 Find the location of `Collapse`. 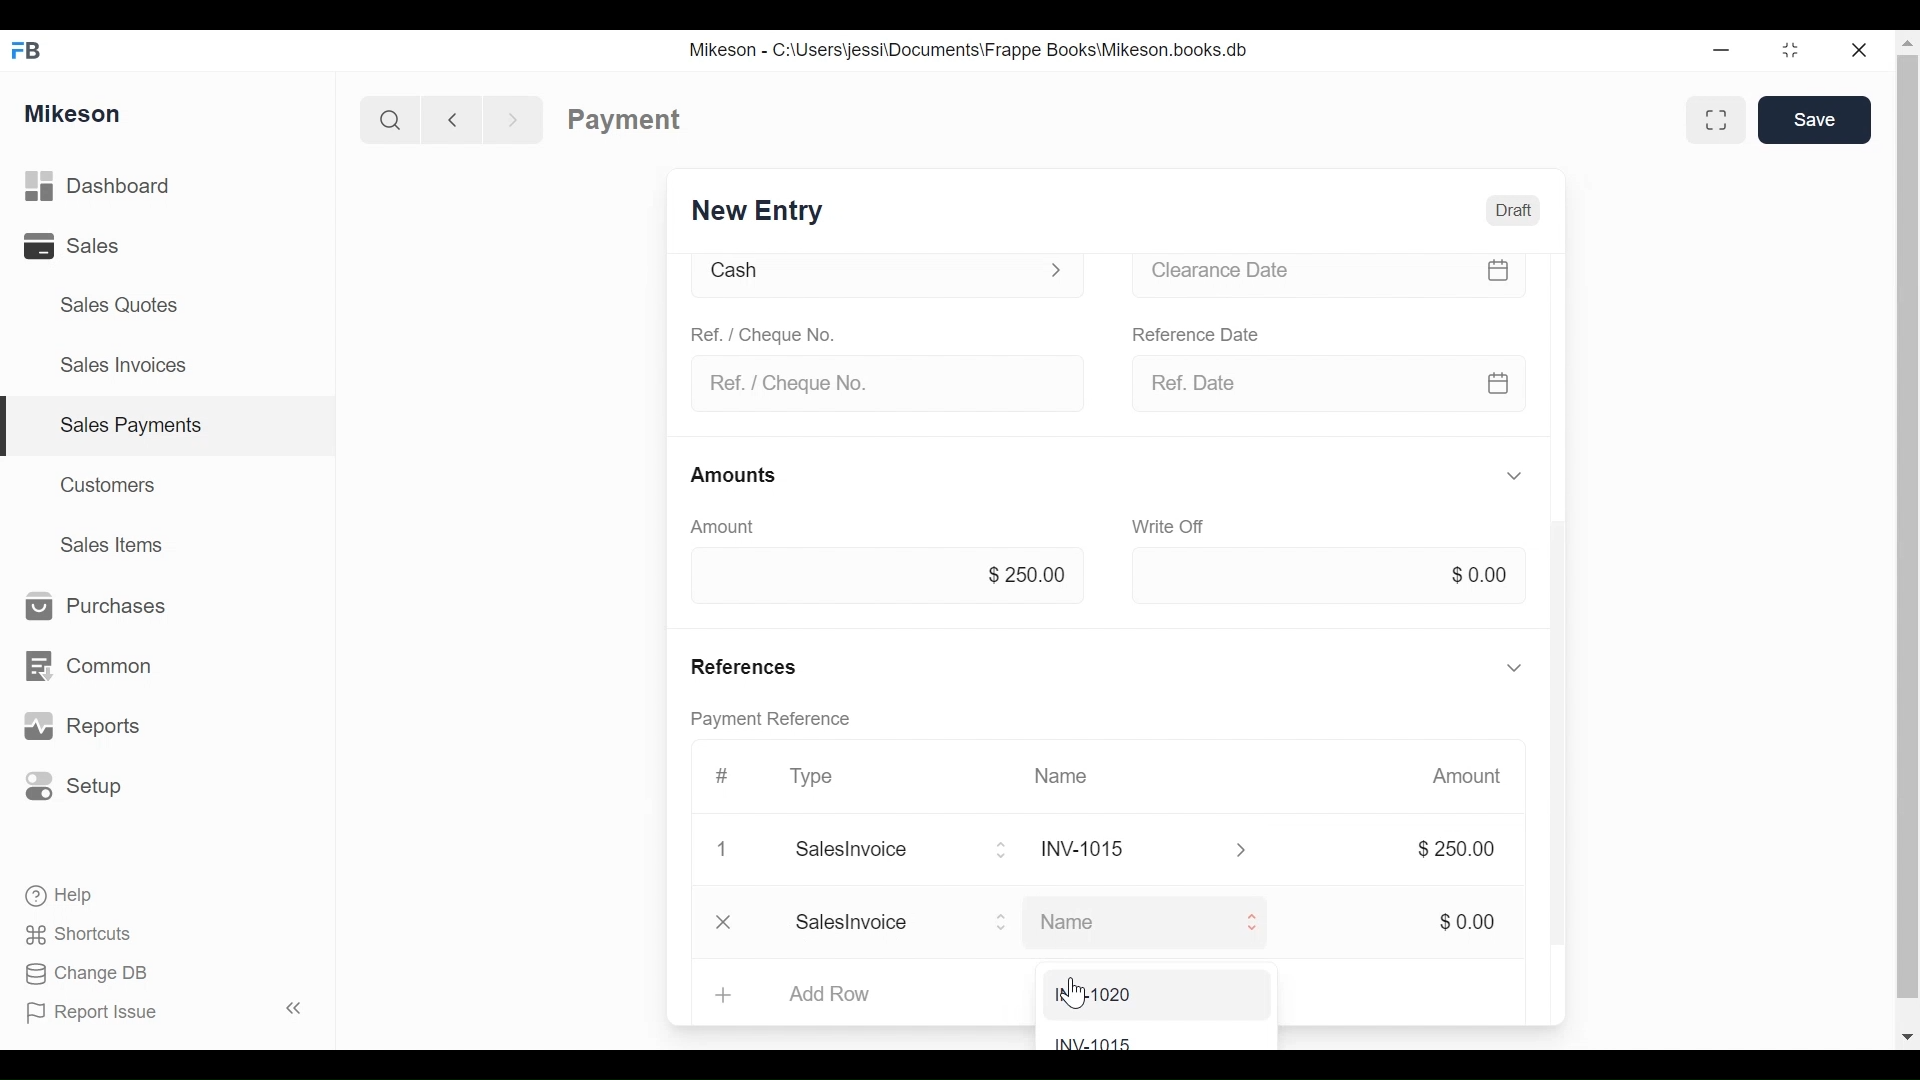

Collapse is located at coordinates (298, 1010).